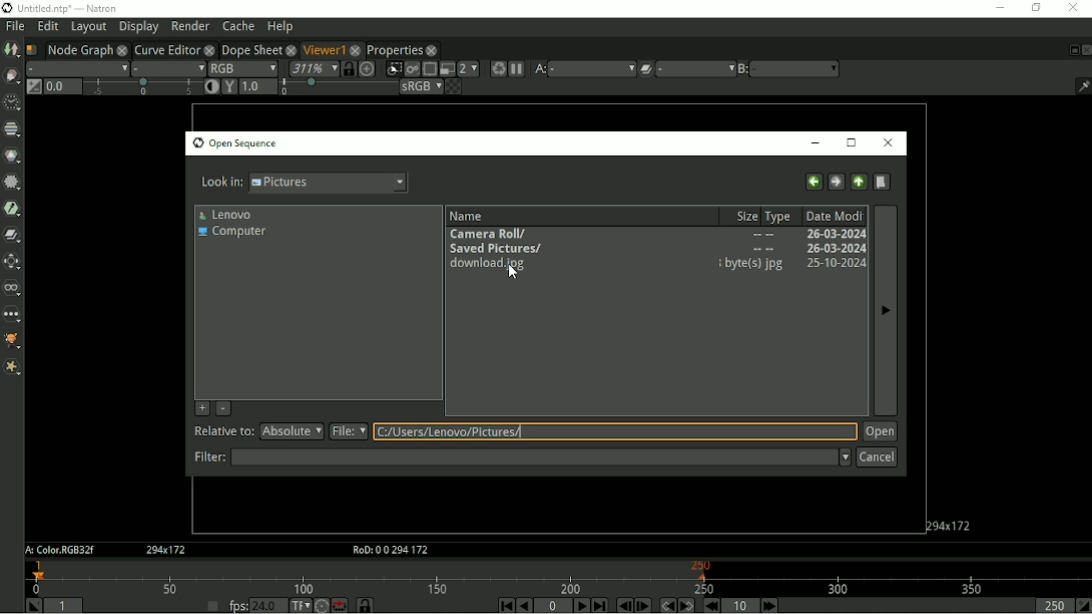  Describe the element at coordinates (878, 432) in the screenshot. I see `Open` at that location.